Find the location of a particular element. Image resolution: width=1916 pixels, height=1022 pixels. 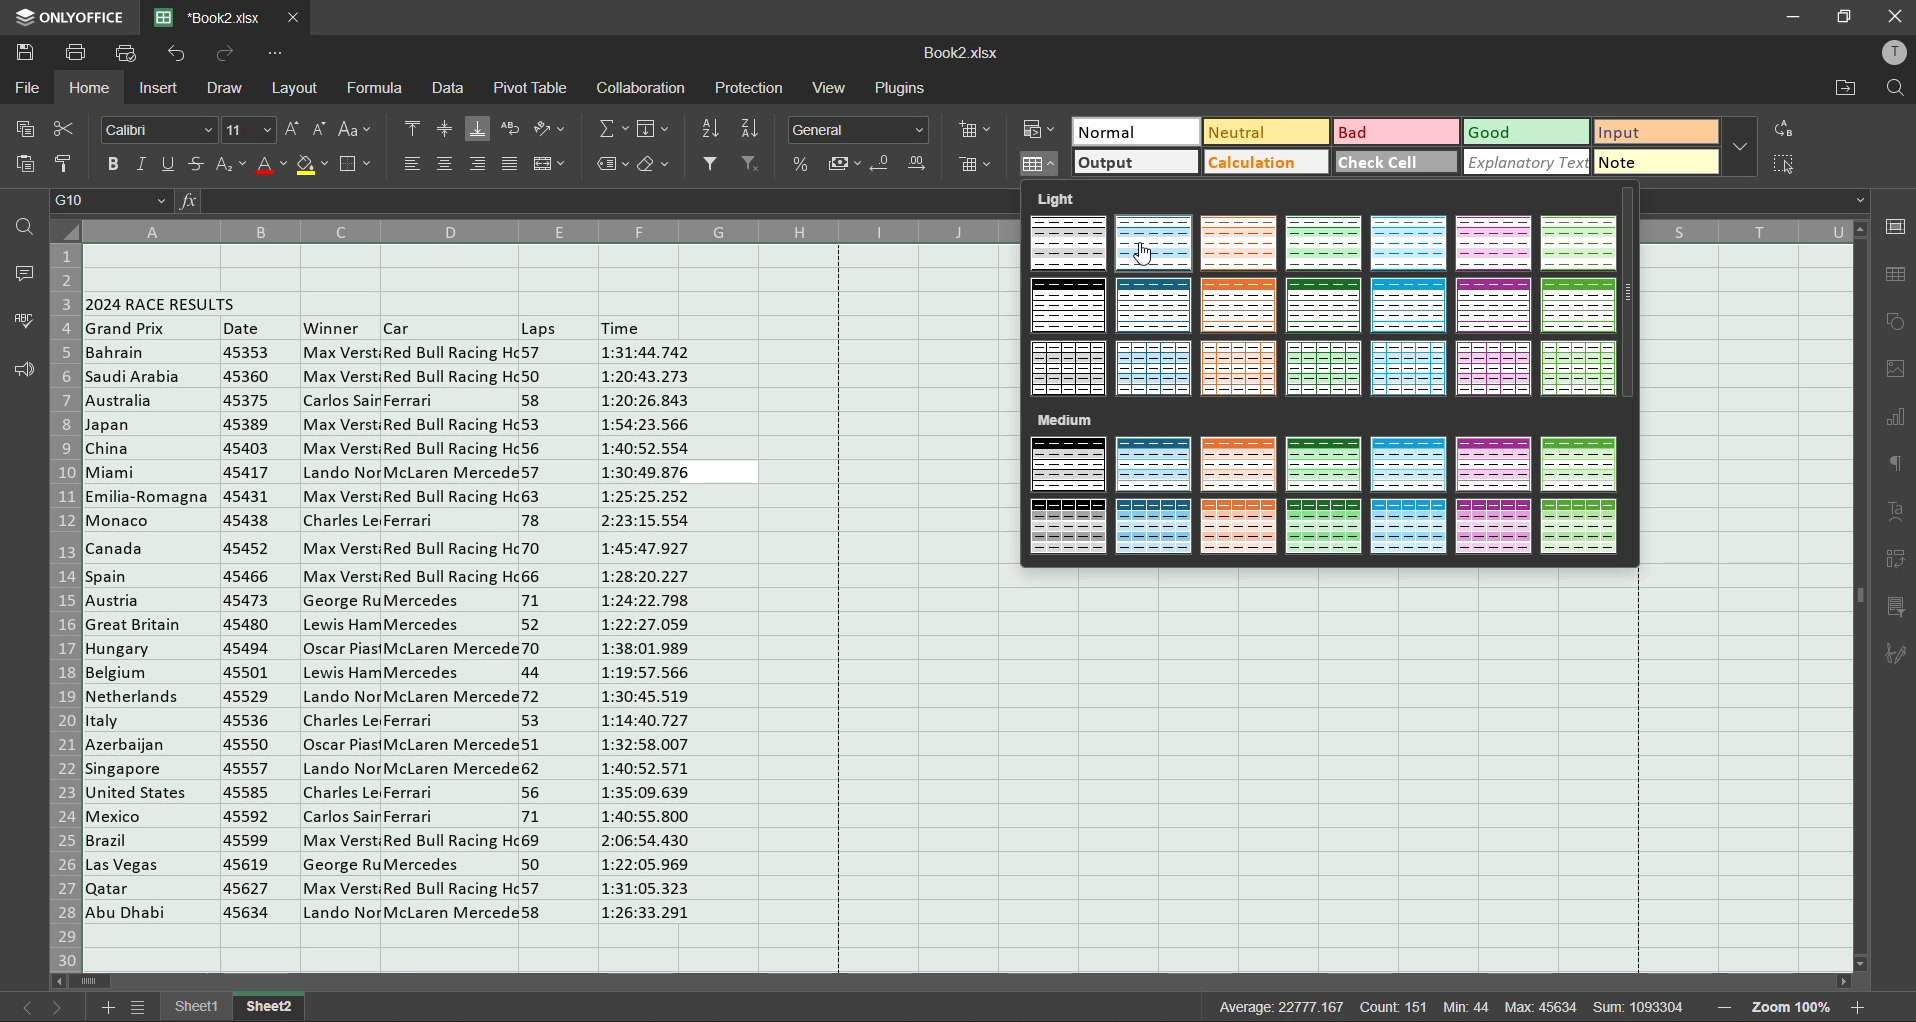

table style medium 13 is located at coordinates (1491, 526).